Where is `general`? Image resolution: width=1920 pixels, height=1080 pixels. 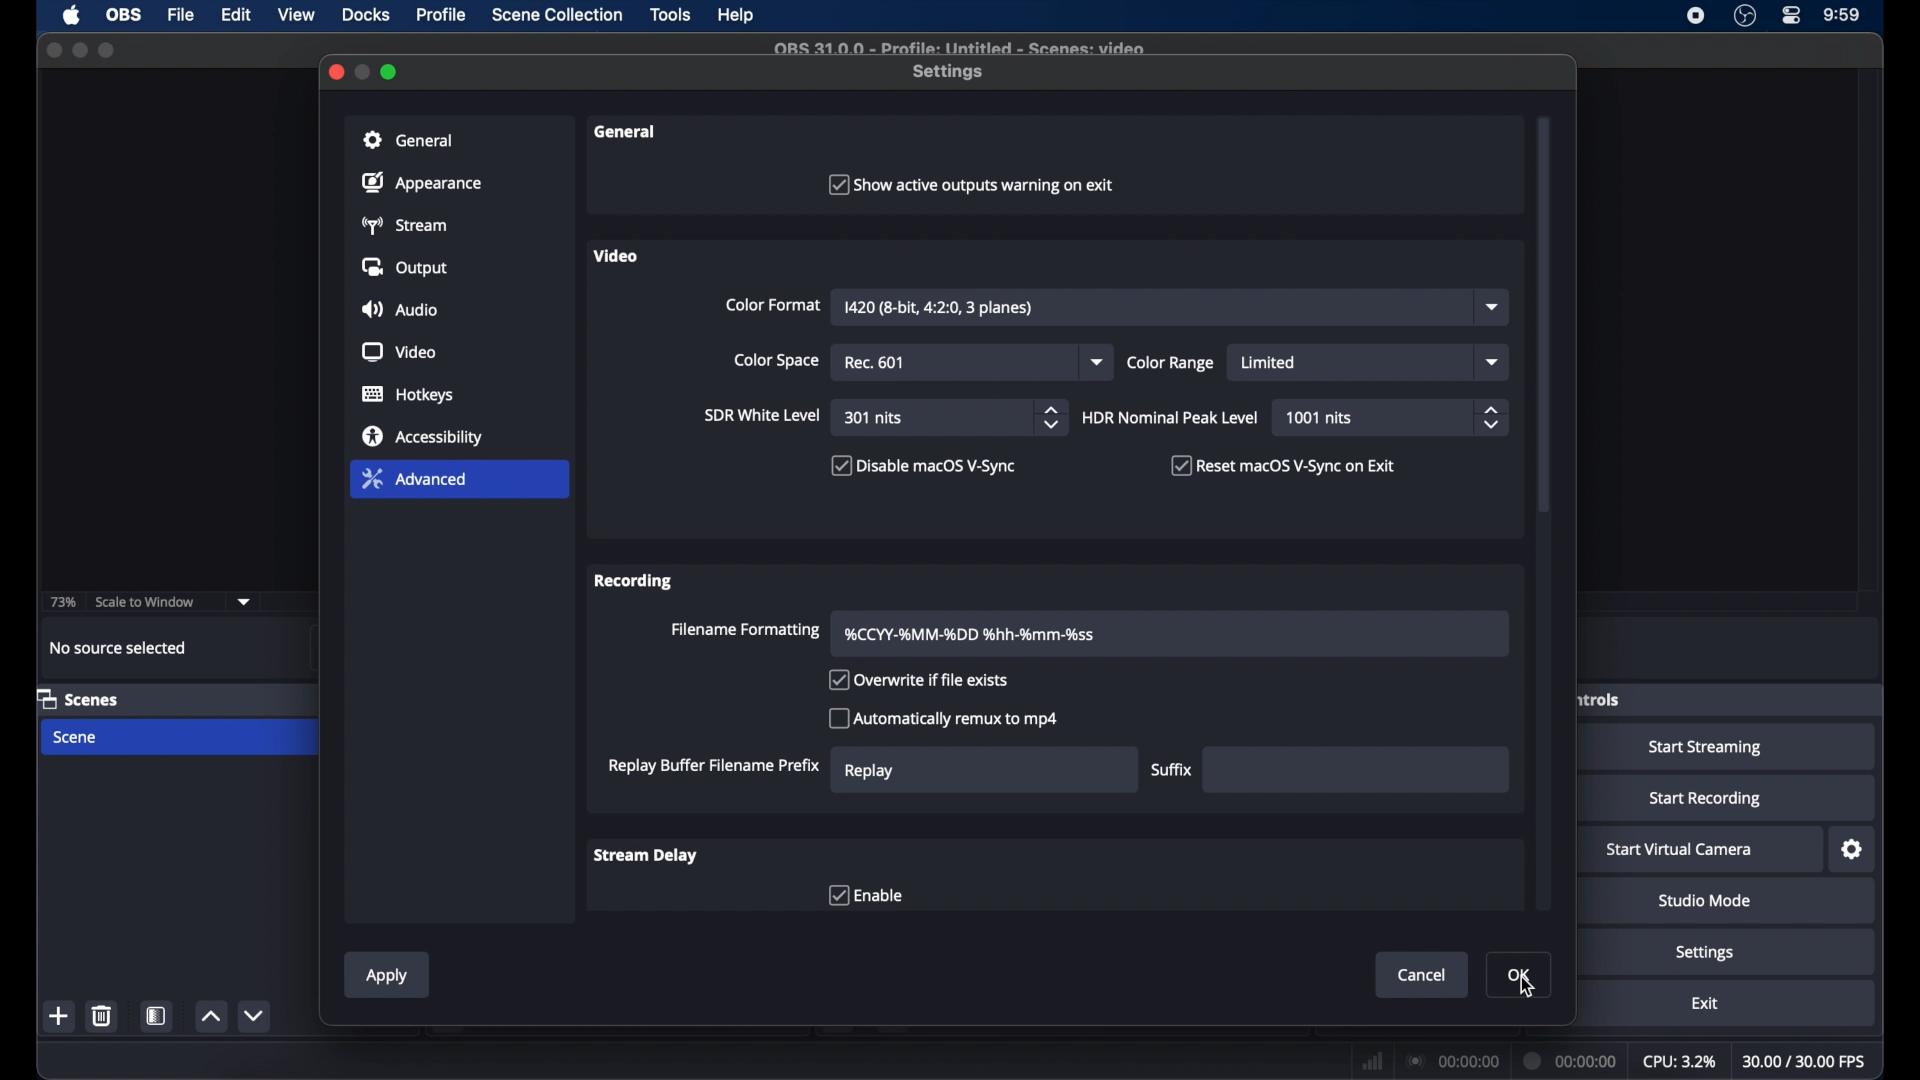
general is located at coordinates (625, 131).